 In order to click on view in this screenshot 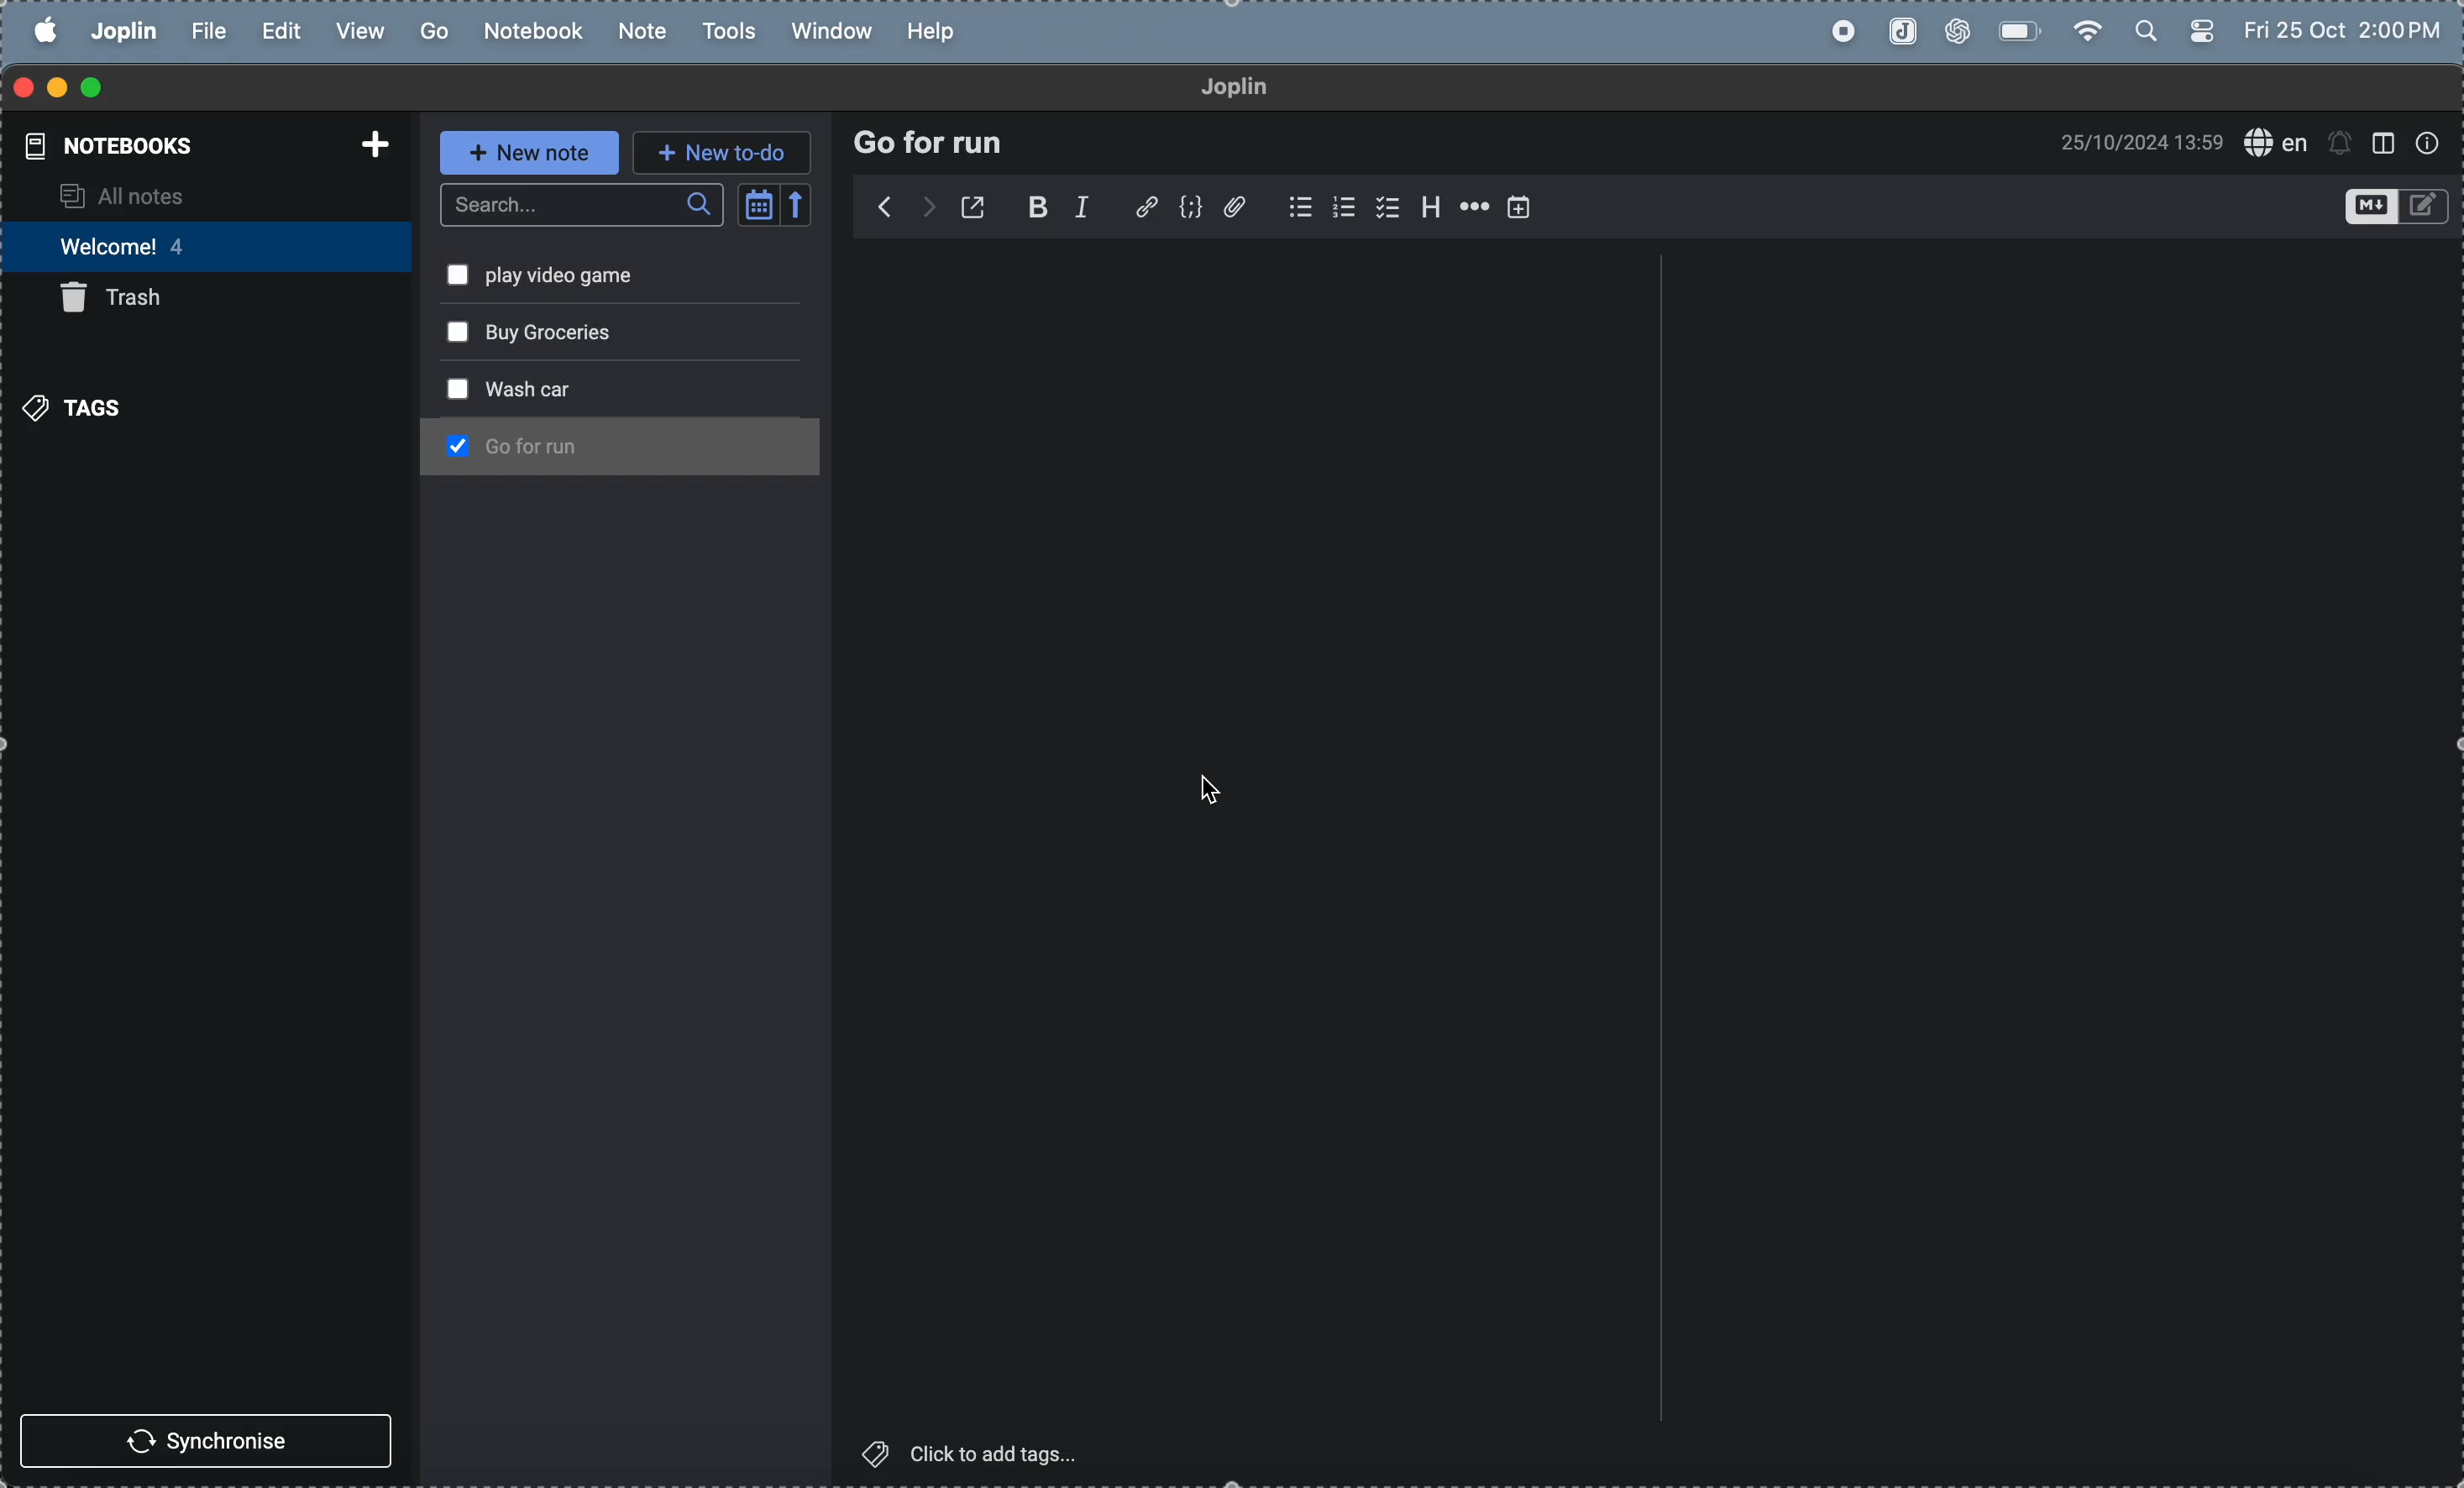, I will do `click(353, 30)`.